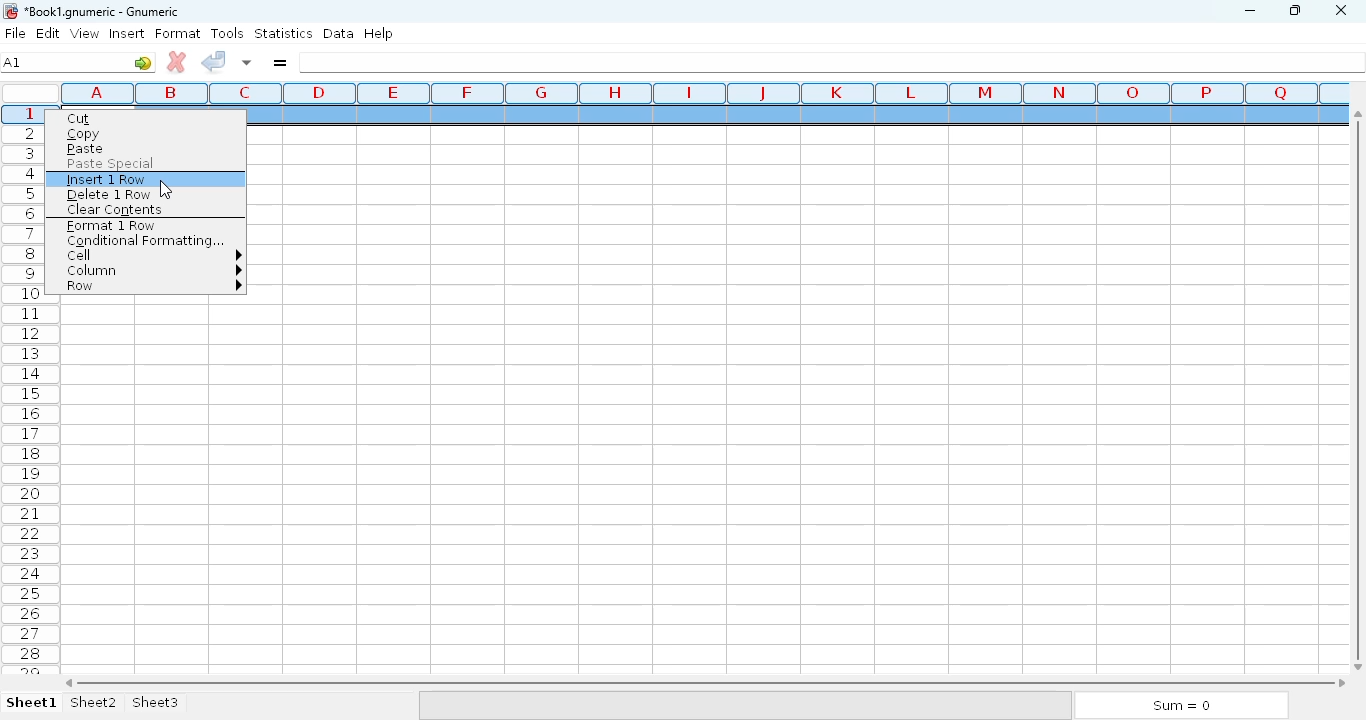 This screenshot has width=1366, height=720. I want to click on edit, so click(49, 33).